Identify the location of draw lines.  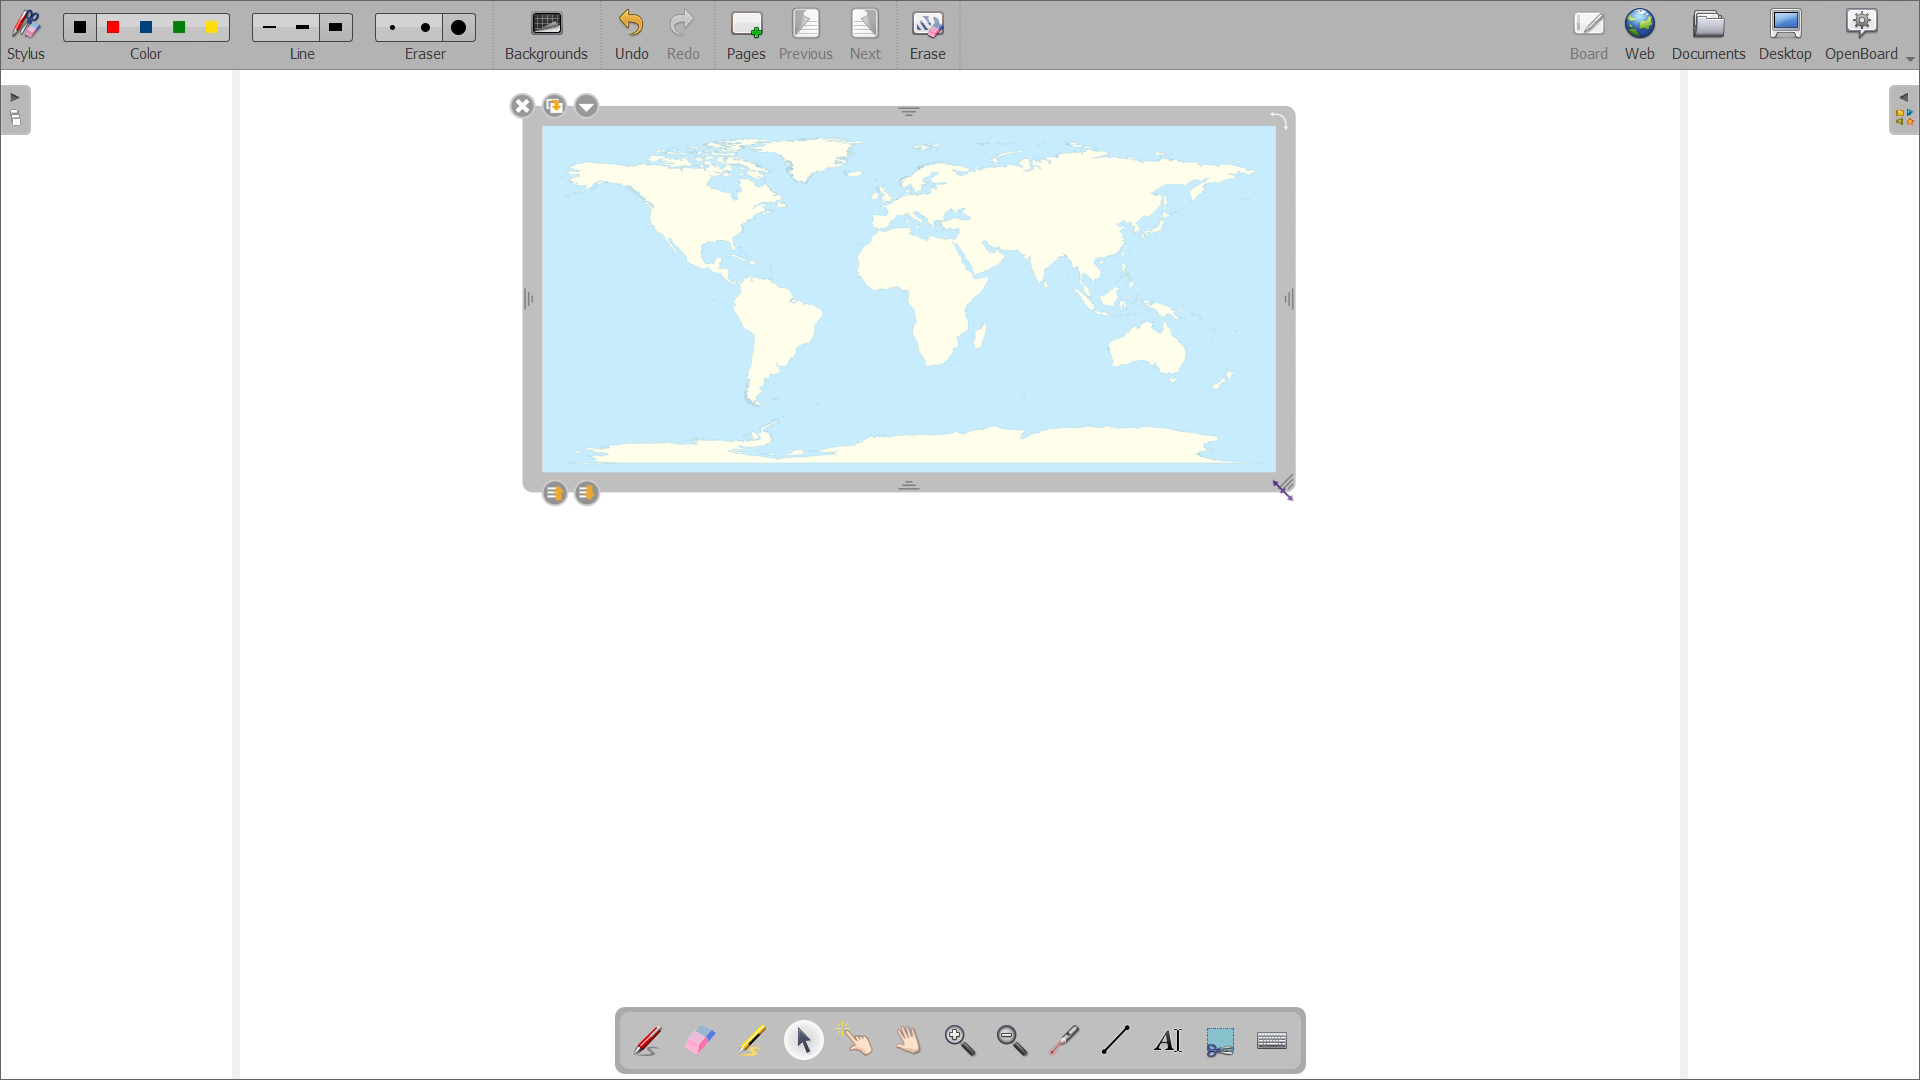
(1117, 1040).